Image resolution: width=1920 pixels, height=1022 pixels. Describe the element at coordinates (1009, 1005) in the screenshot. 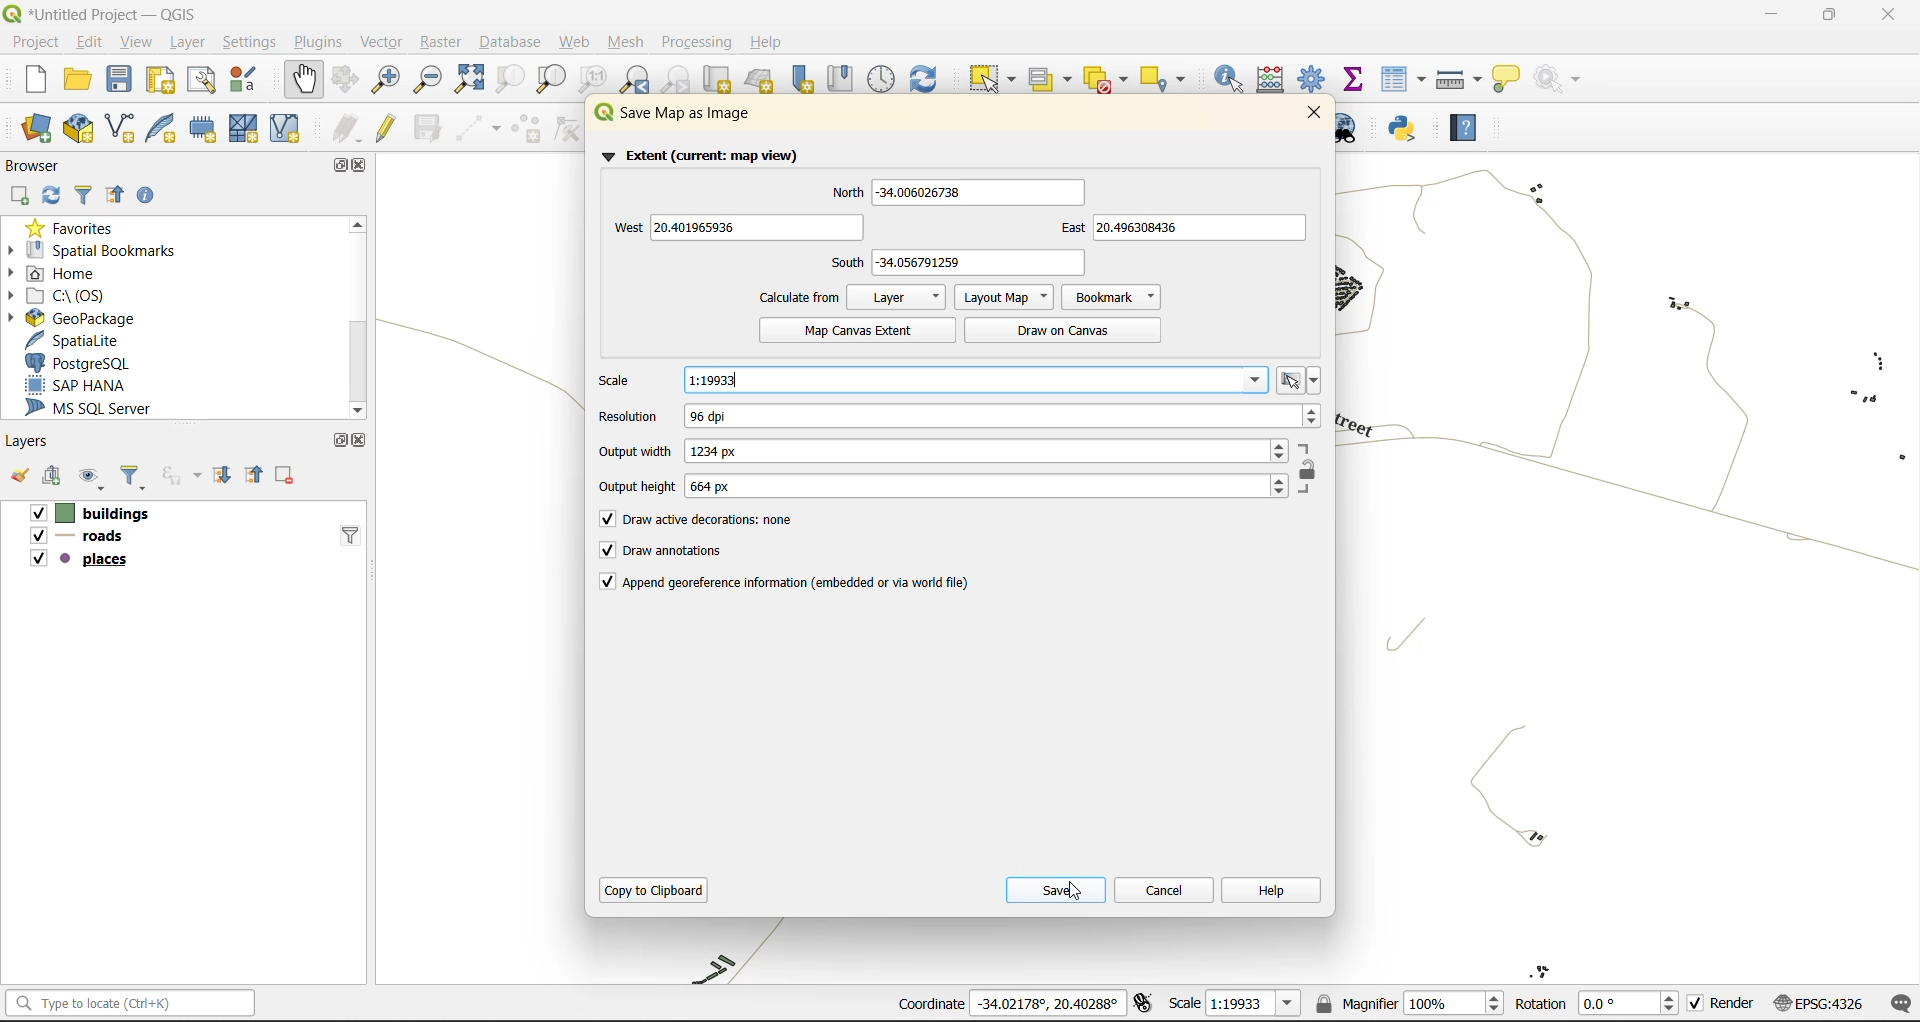

I see `coordinates` at that location.